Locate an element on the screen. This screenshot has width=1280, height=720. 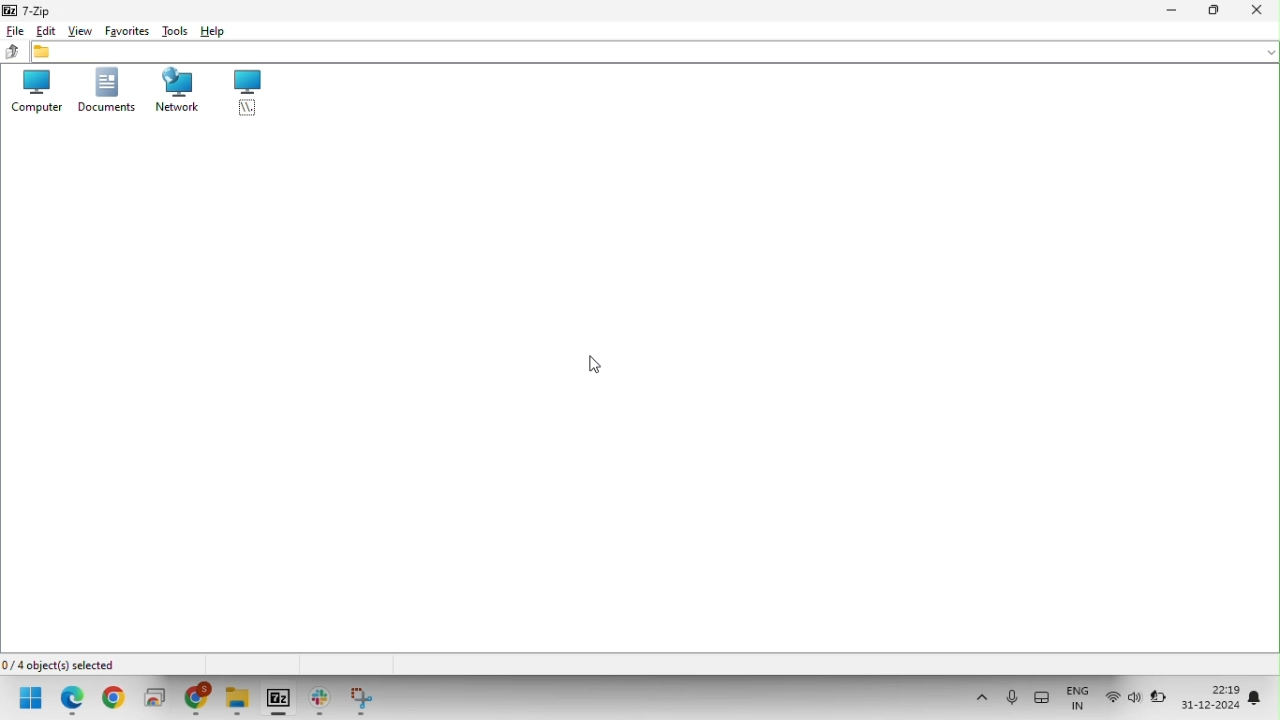
z zip is located at coordinates (30, 12).